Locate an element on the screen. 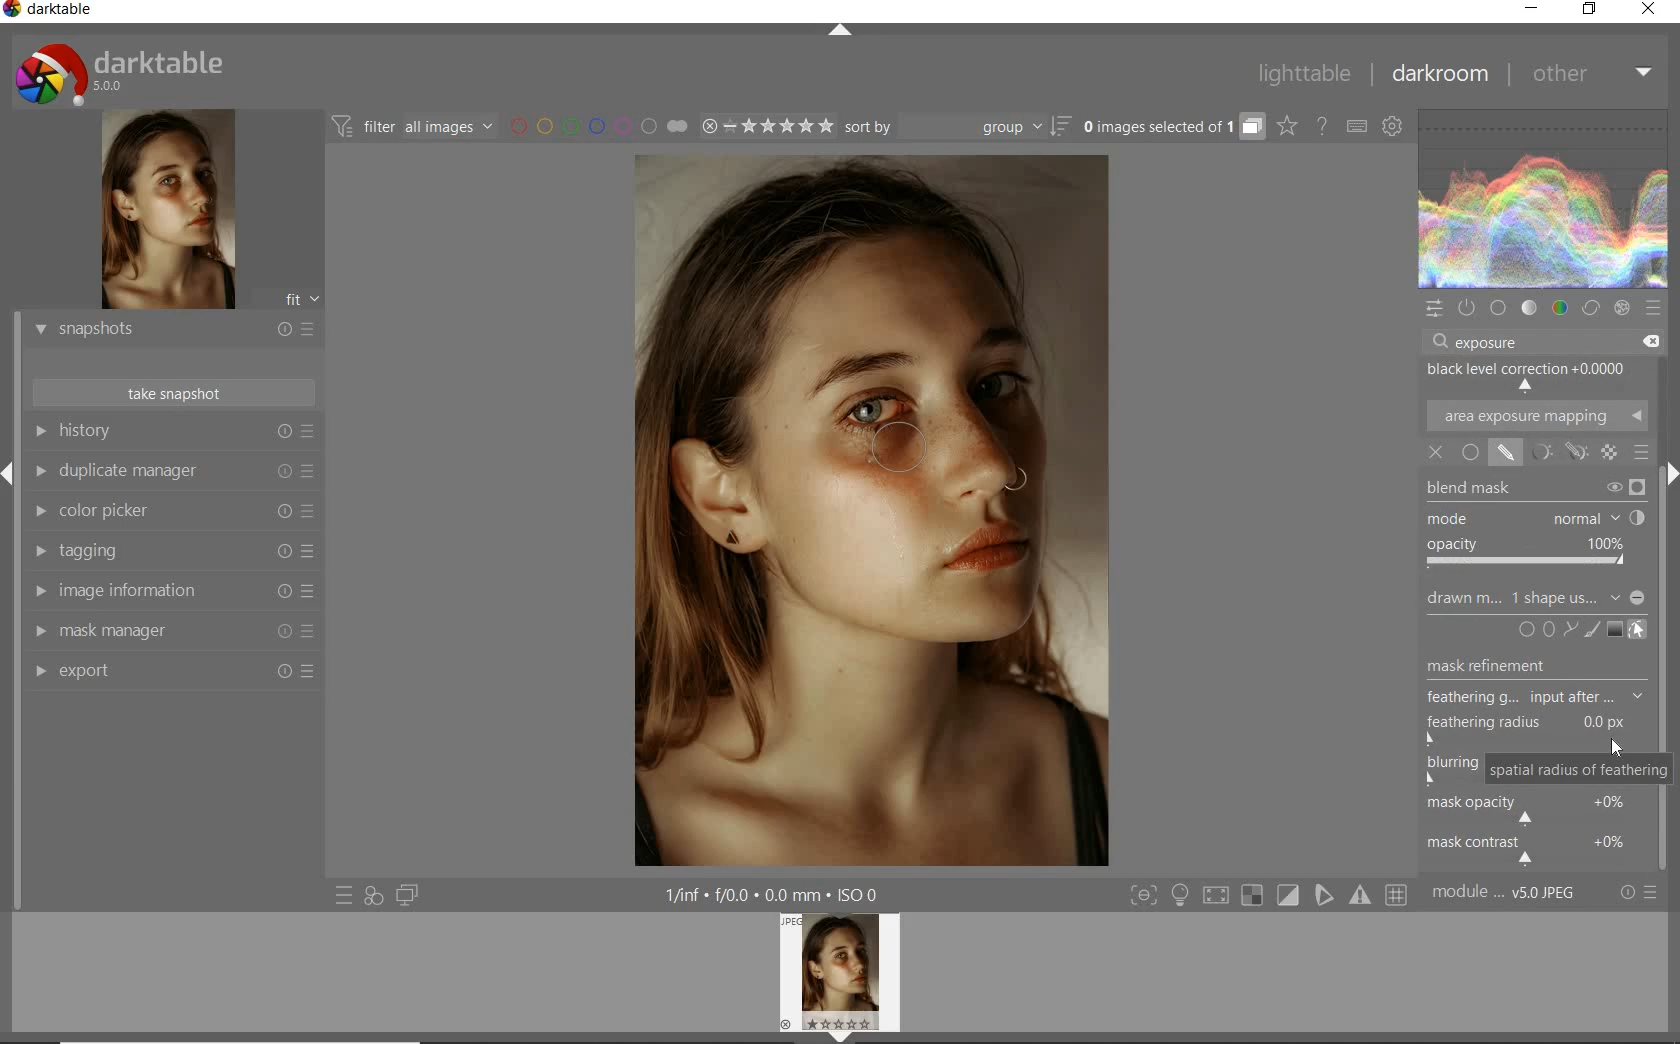  correct is located at coordinates (1592, 306).